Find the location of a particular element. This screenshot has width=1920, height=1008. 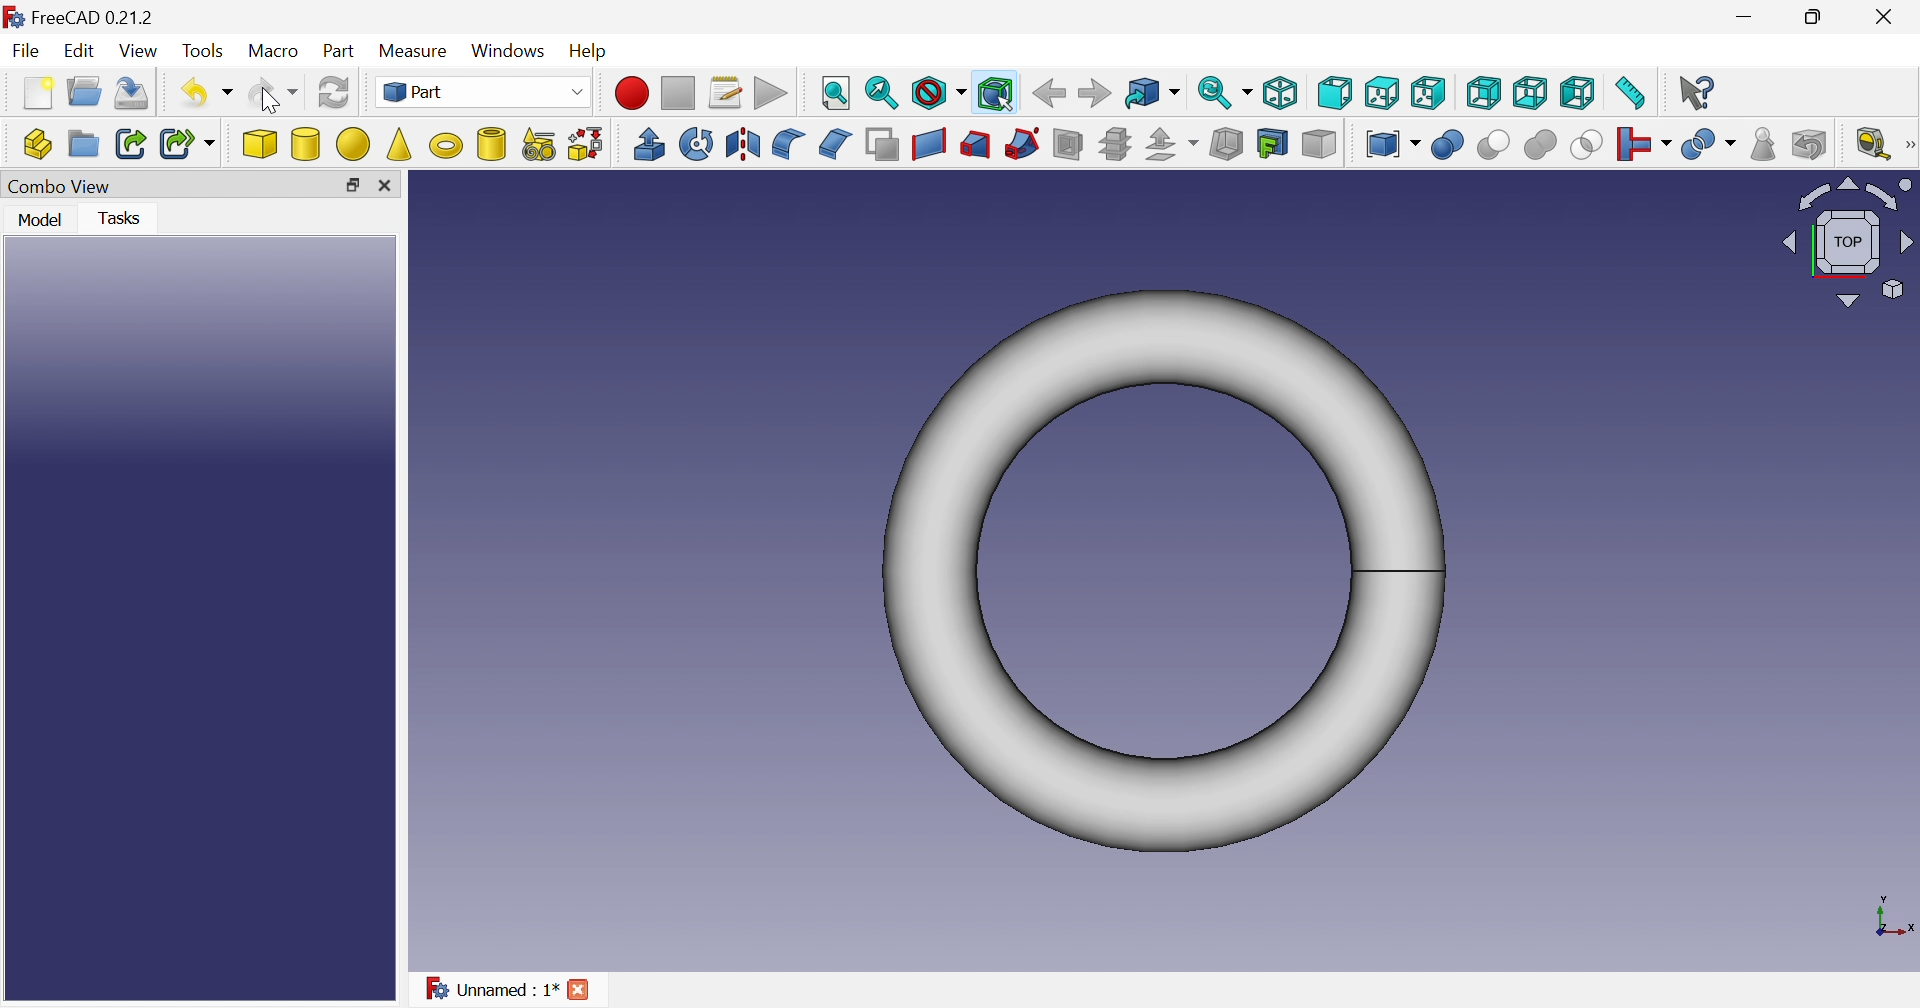

Join objects... is located at coordinates (1644, 143).